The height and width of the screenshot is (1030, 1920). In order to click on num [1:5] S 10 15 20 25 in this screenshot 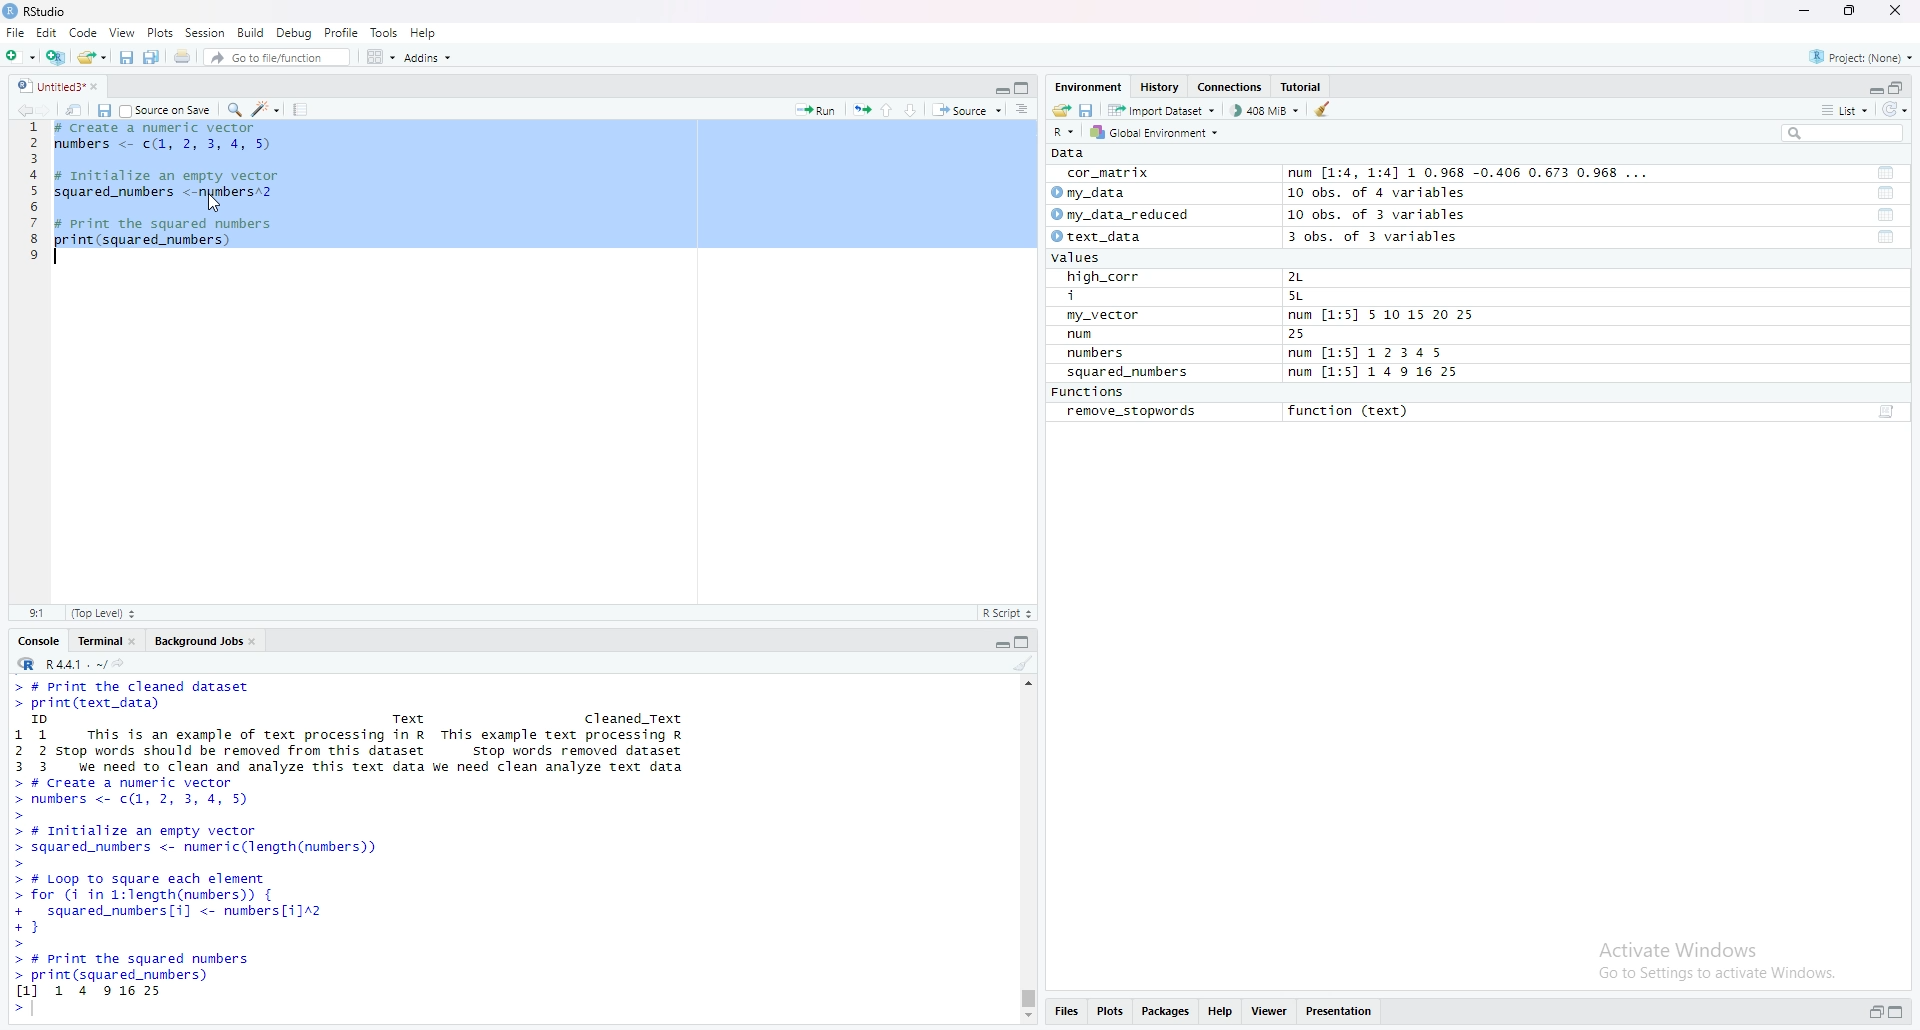, I will do `click(1381, 316)`.